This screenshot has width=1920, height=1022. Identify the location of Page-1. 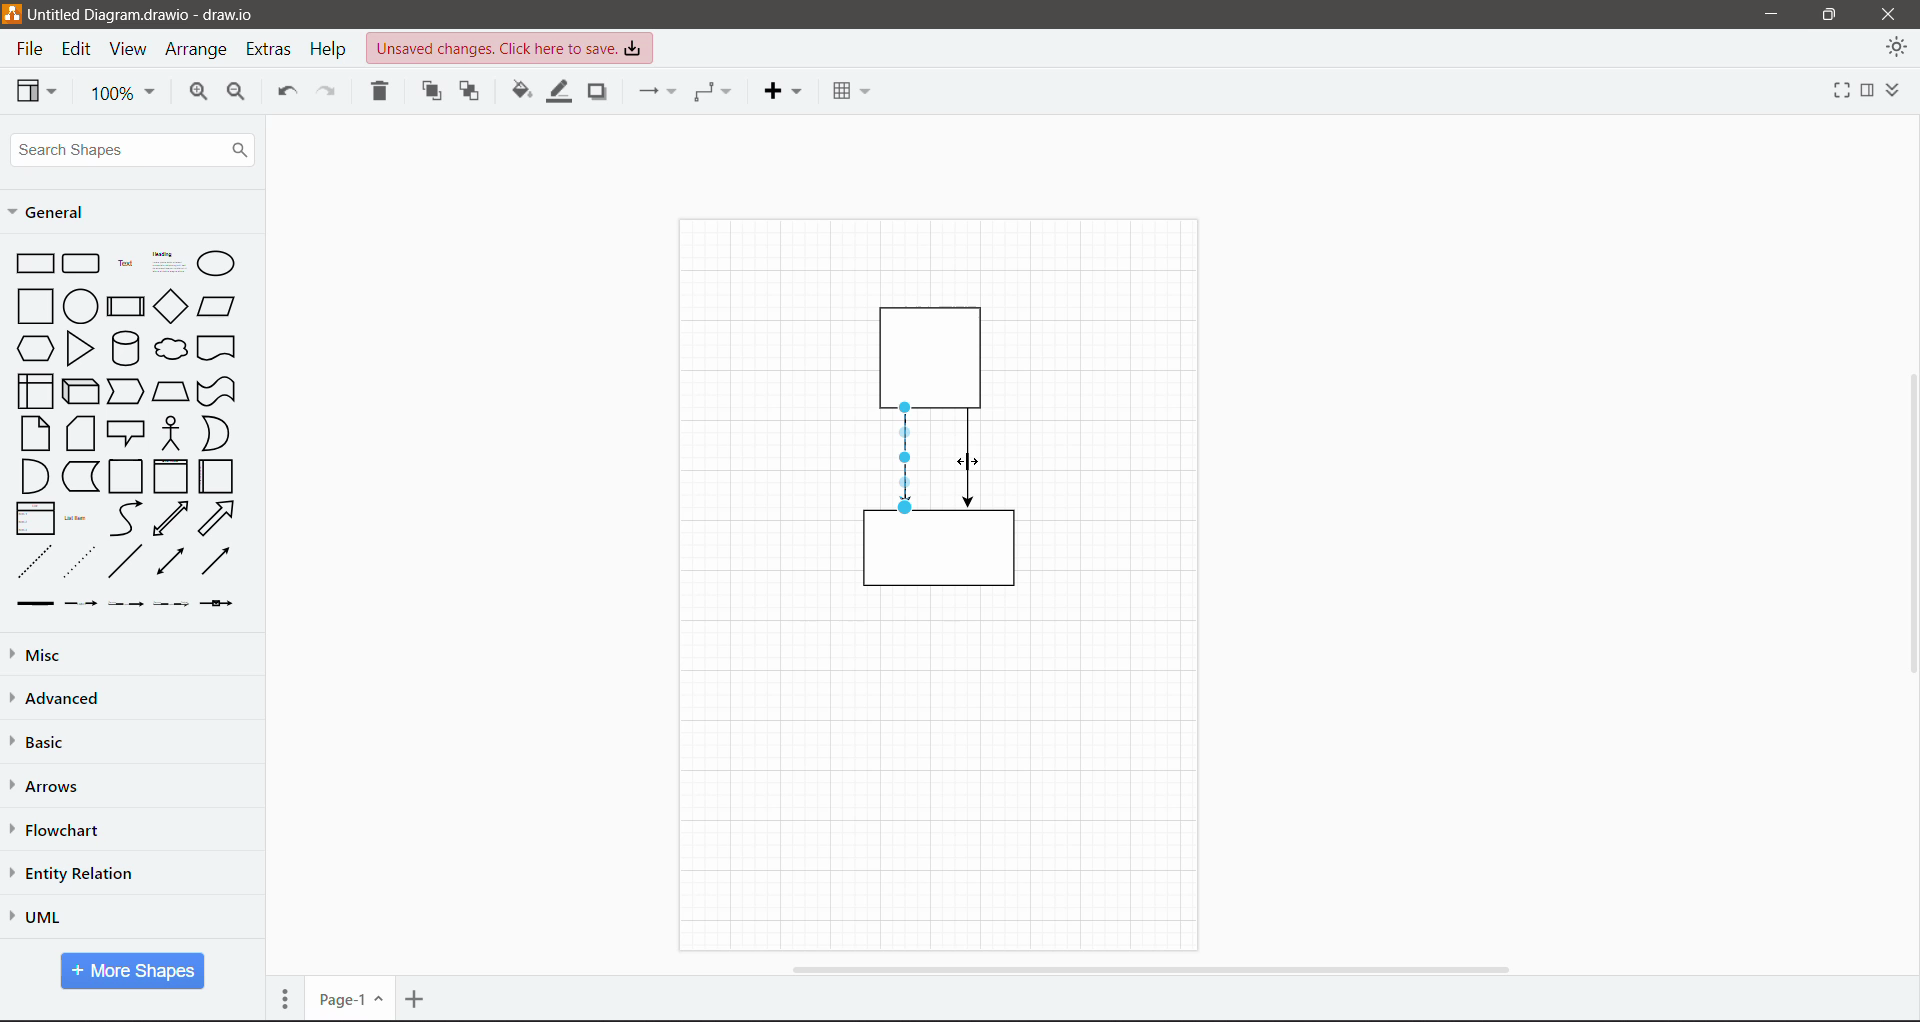
(349, 999).